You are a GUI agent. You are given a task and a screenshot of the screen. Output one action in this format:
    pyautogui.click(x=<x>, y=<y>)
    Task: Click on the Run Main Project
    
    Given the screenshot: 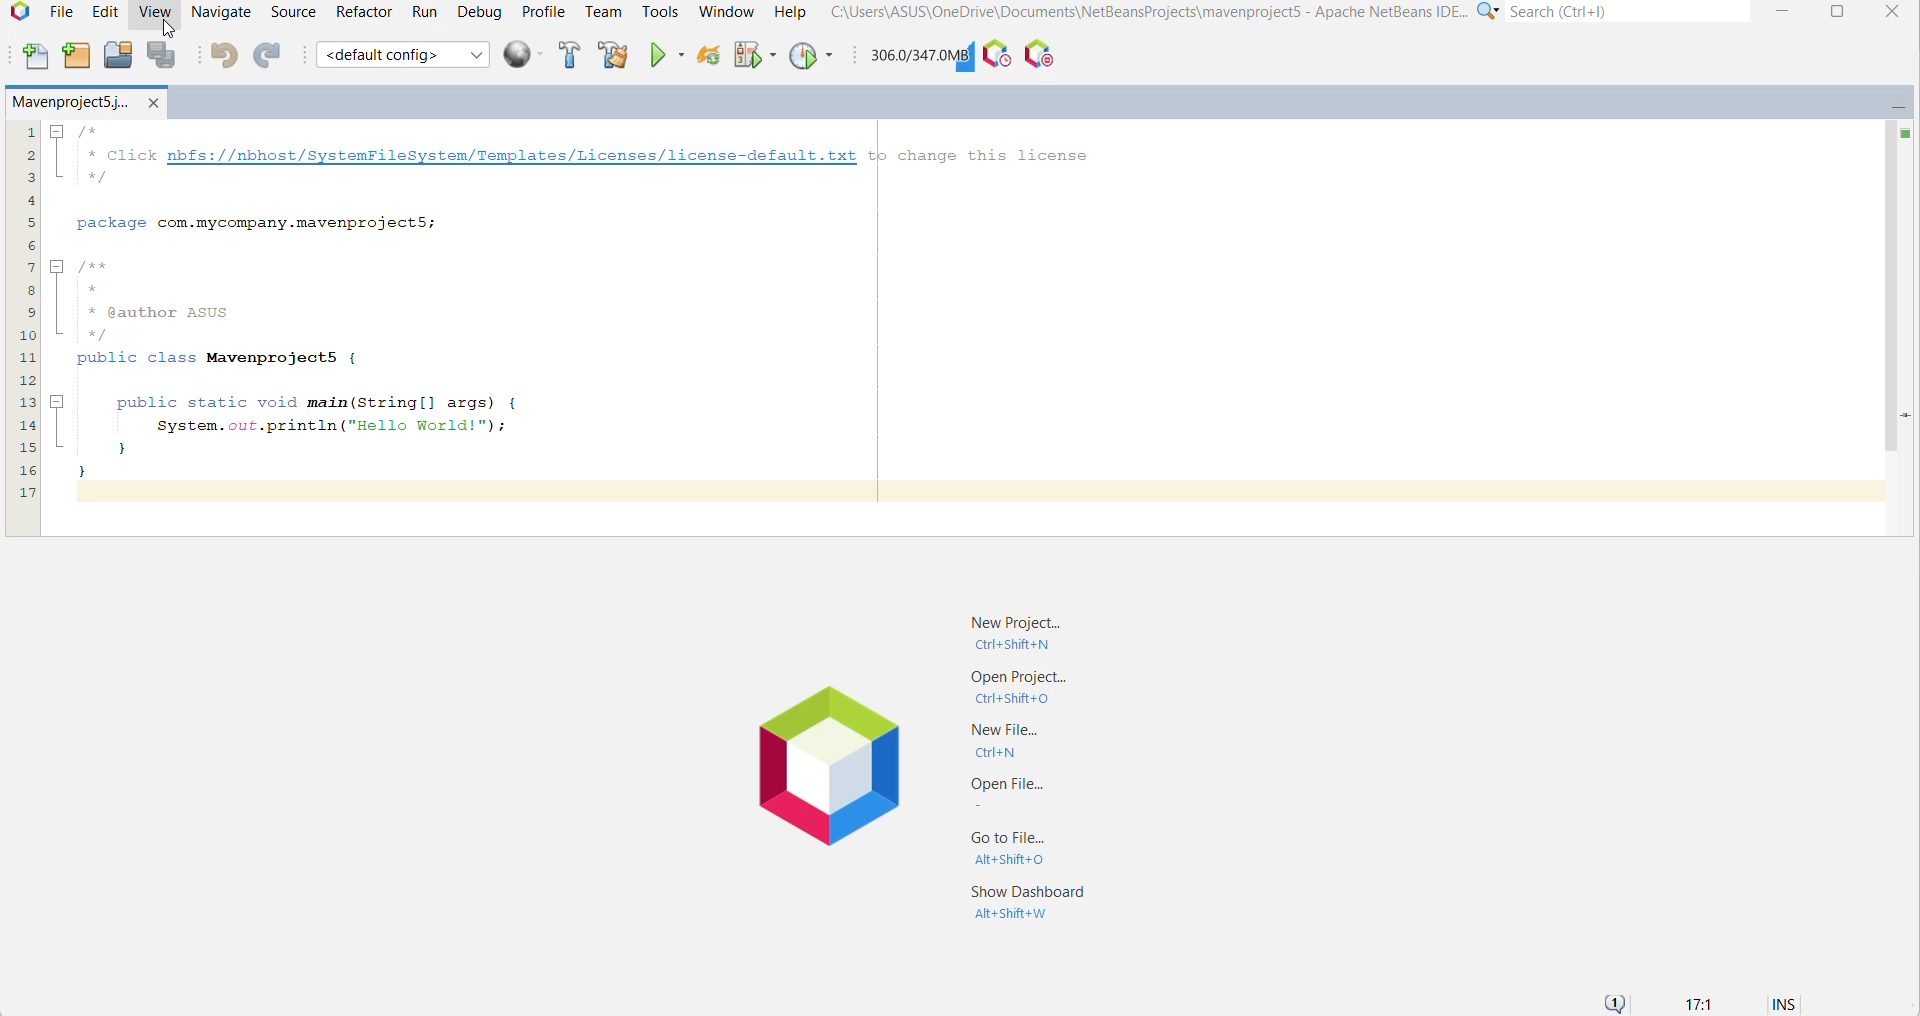 What is the action you would take?
    pyautogui.click(x=668, y=56)
    